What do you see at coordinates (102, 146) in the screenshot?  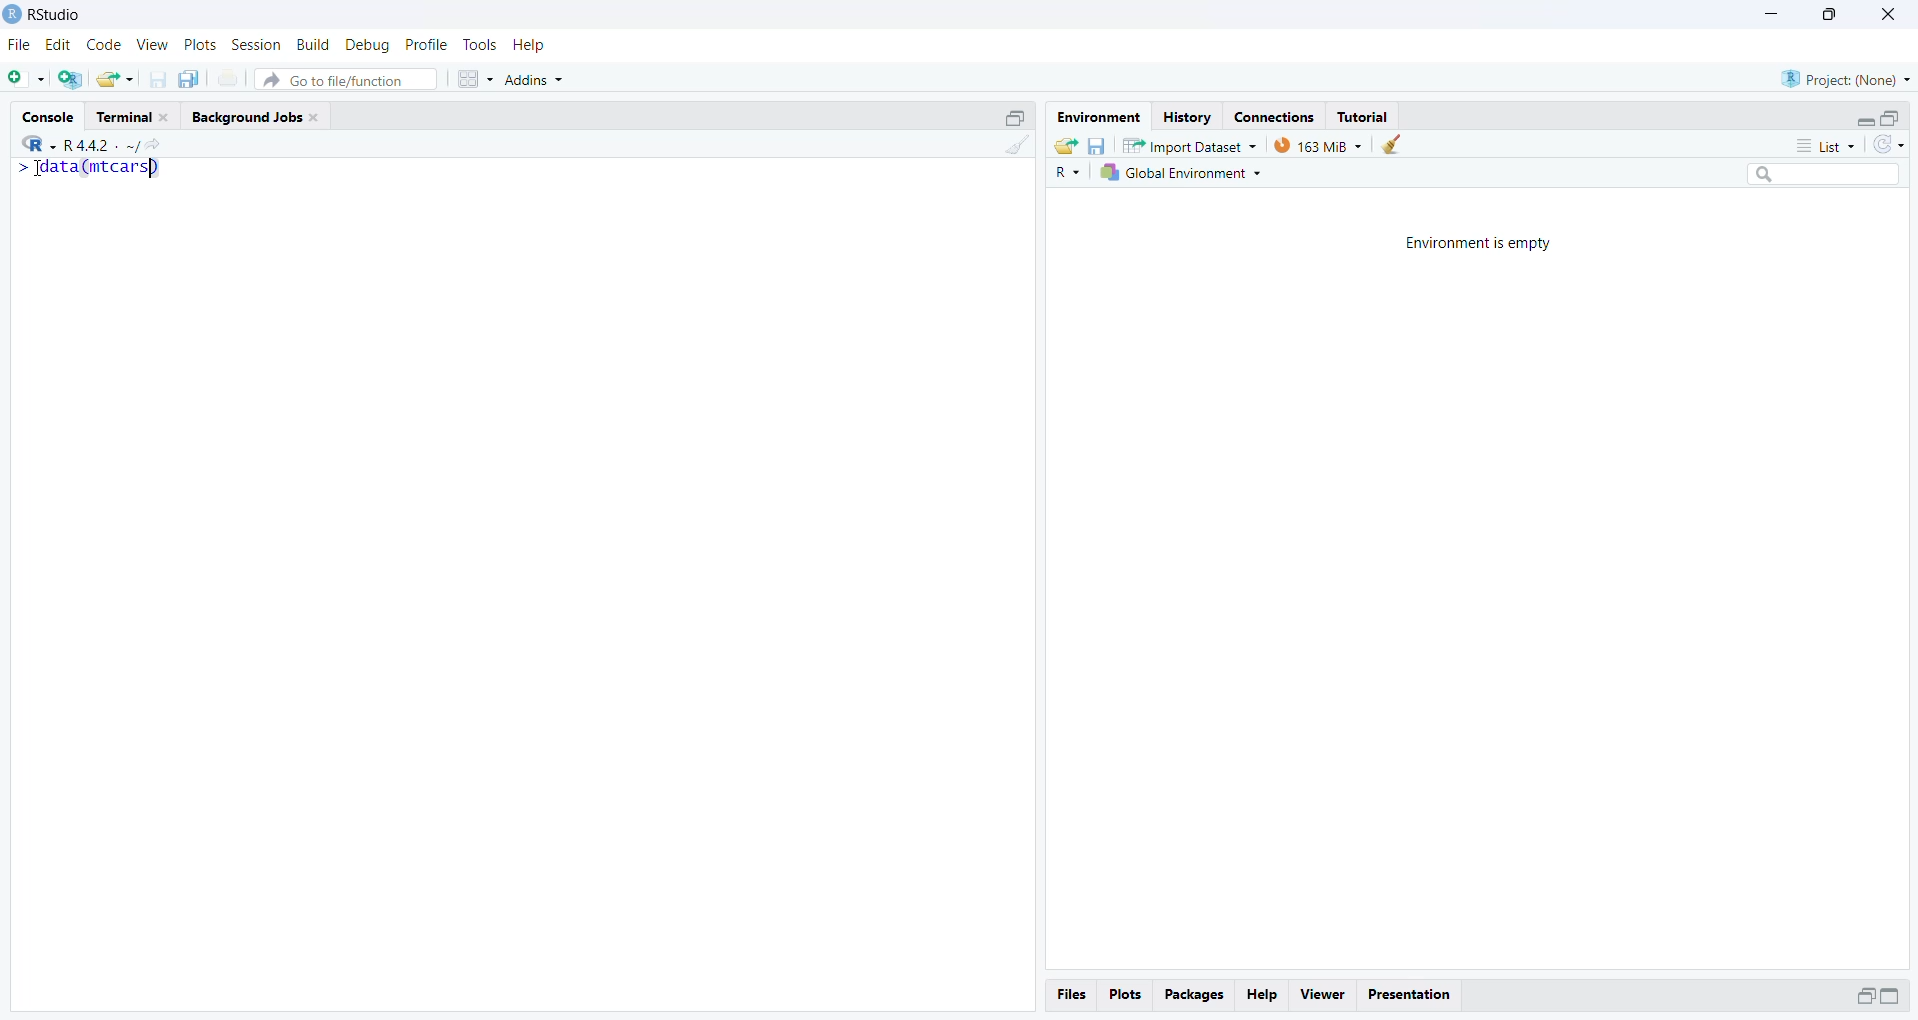 I see `R 4.4.2 ~/` at bounding box center [102, 146].